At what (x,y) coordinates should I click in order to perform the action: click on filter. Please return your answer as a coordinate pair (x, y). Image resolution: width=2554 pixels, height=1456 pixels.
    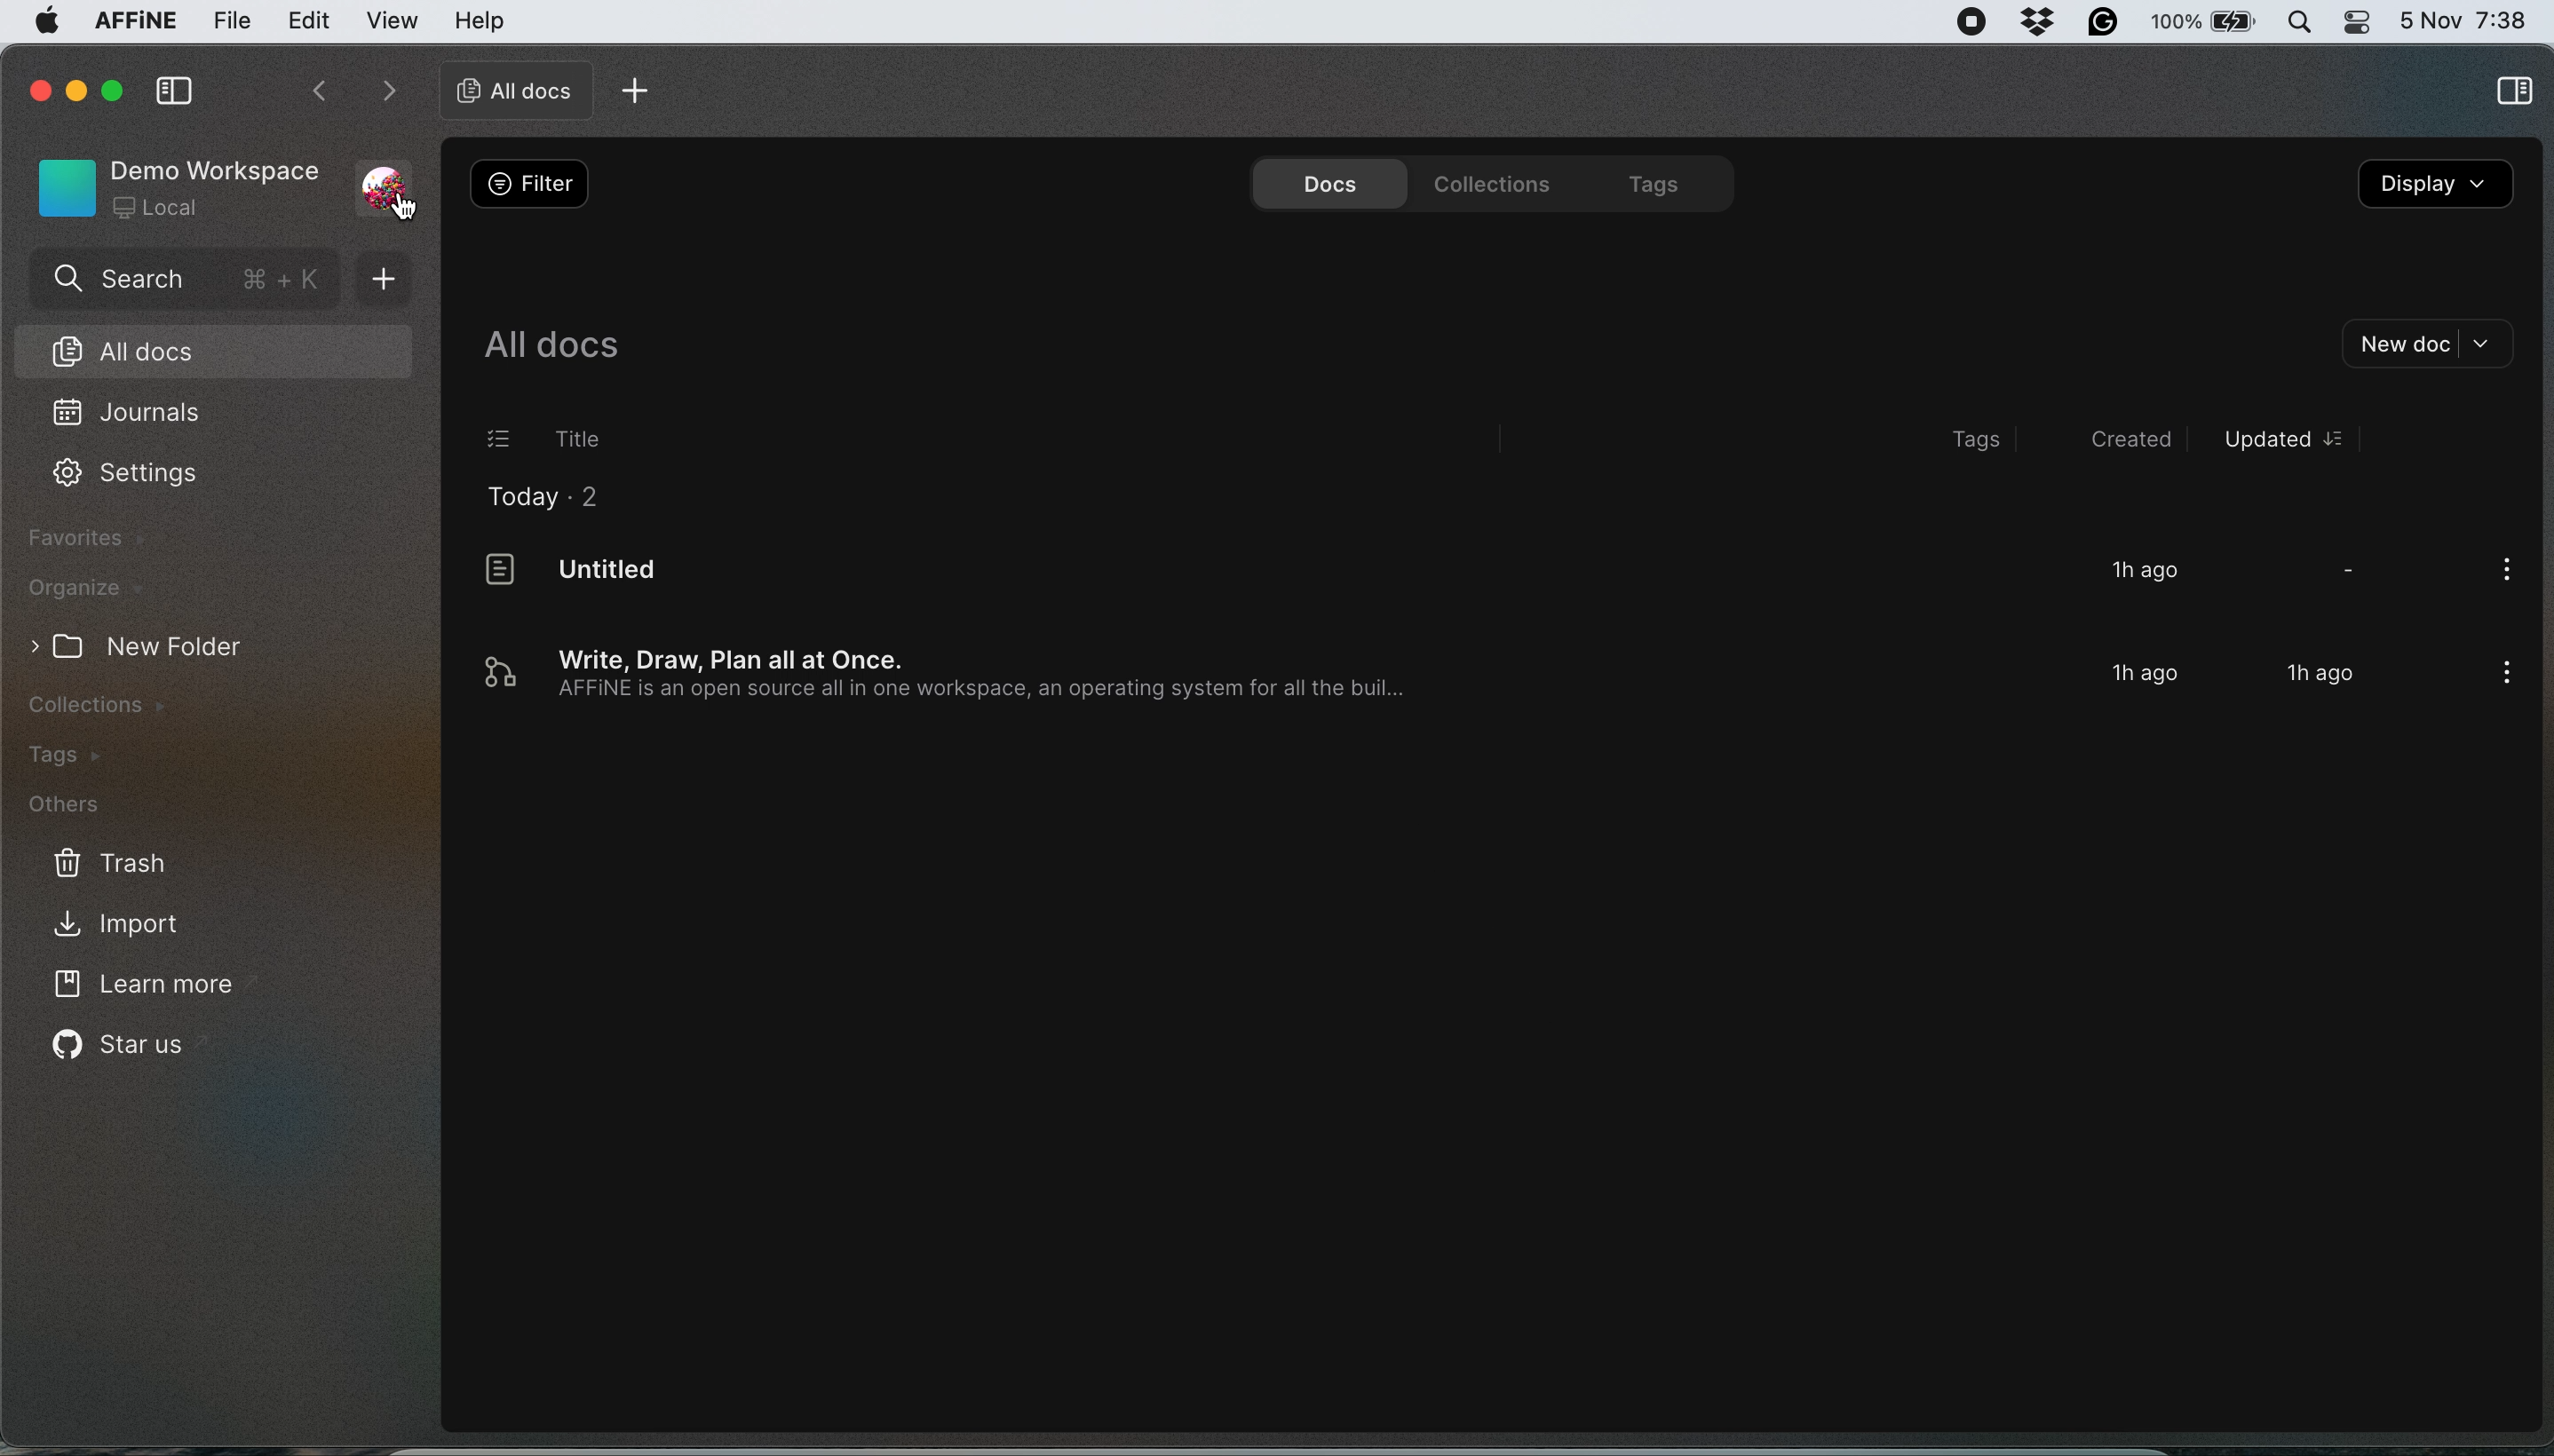
    Looking at the image, I should click on (531, 184).